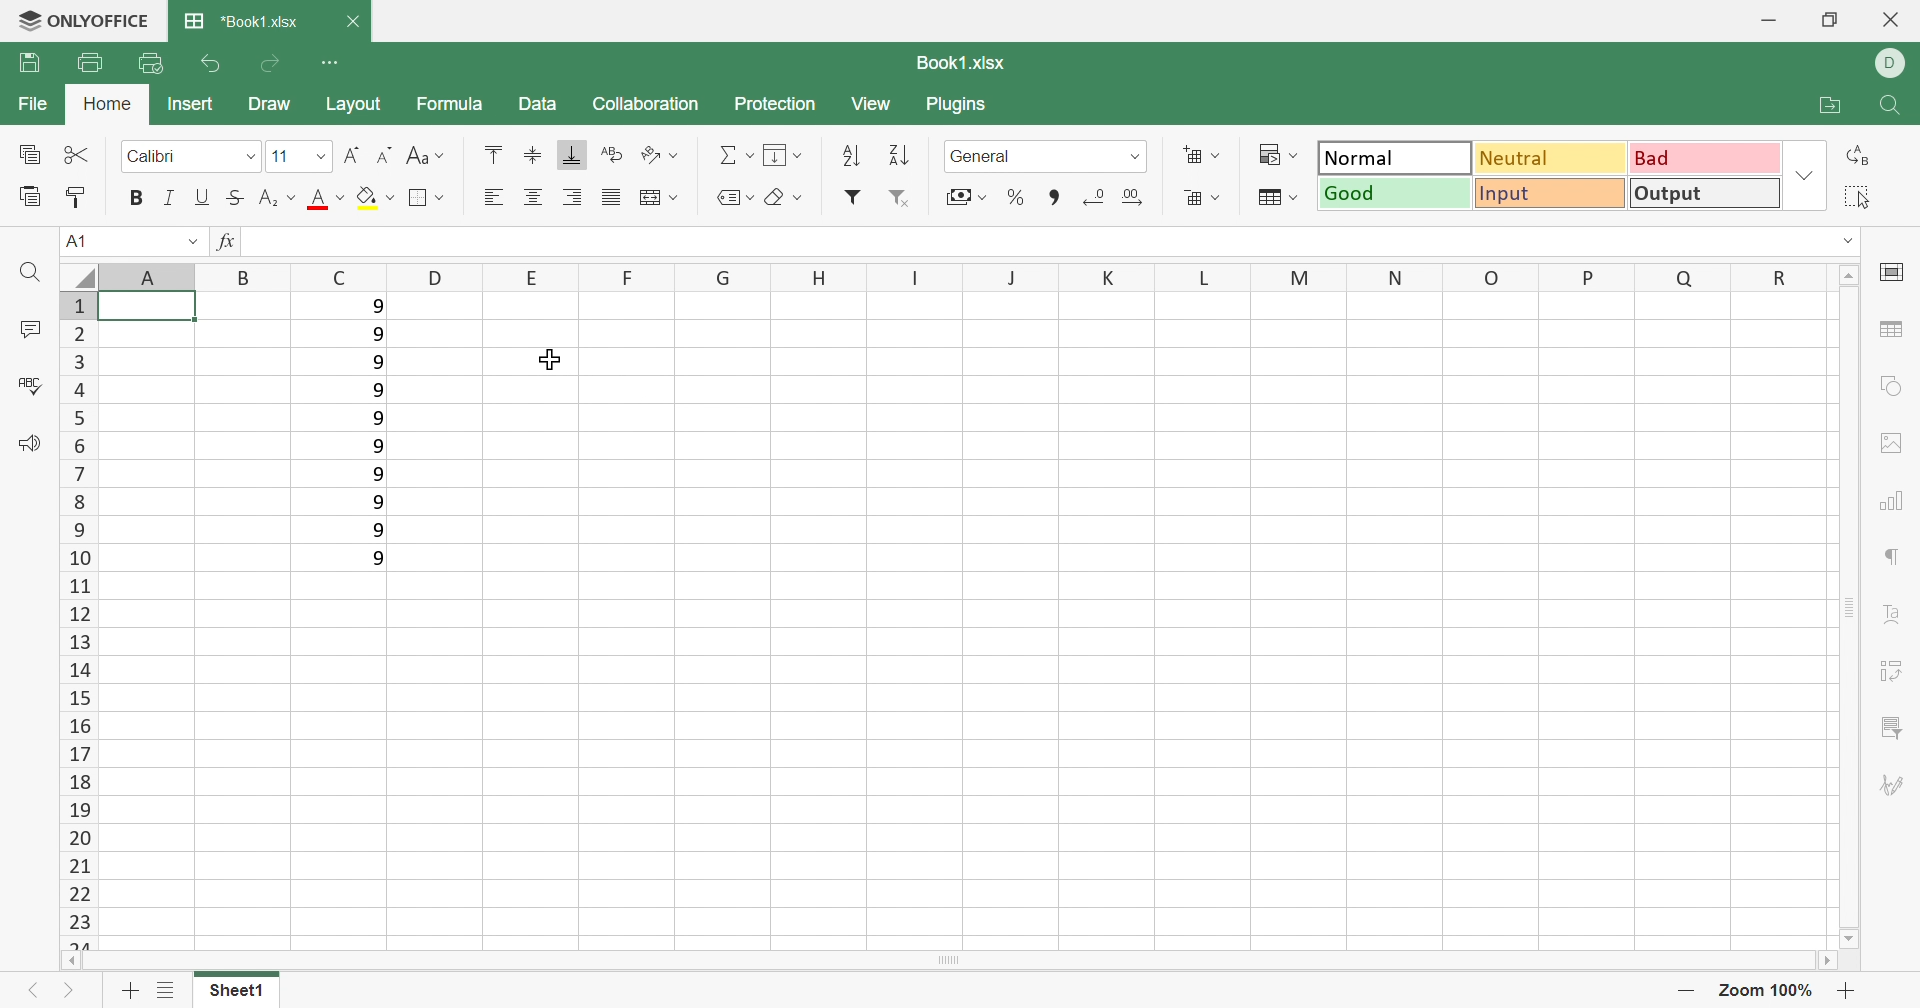 The image size is (1920, 1008). Describe the element at coordinates (77, 150) in the screenshot. I see `Cut` at that location.